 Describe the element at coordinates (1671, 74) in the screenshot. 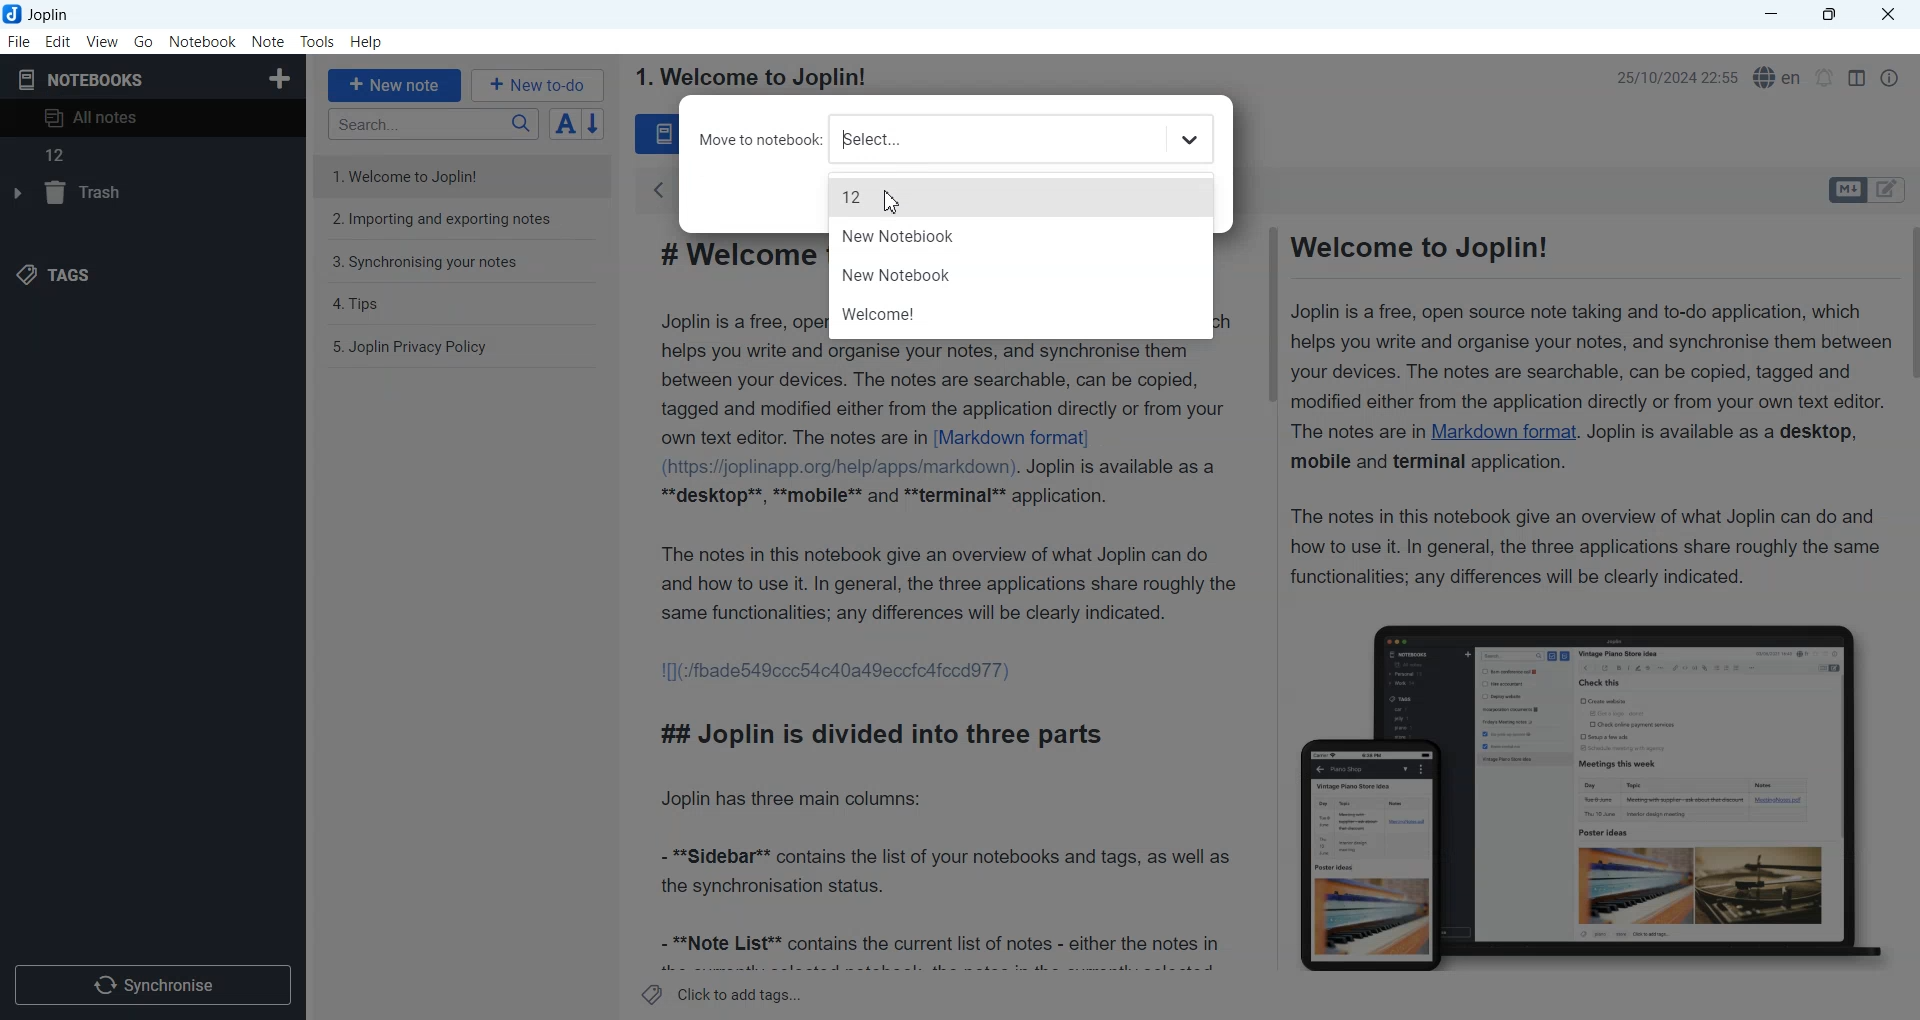

I see `25/10/2024 22:55` at that location.